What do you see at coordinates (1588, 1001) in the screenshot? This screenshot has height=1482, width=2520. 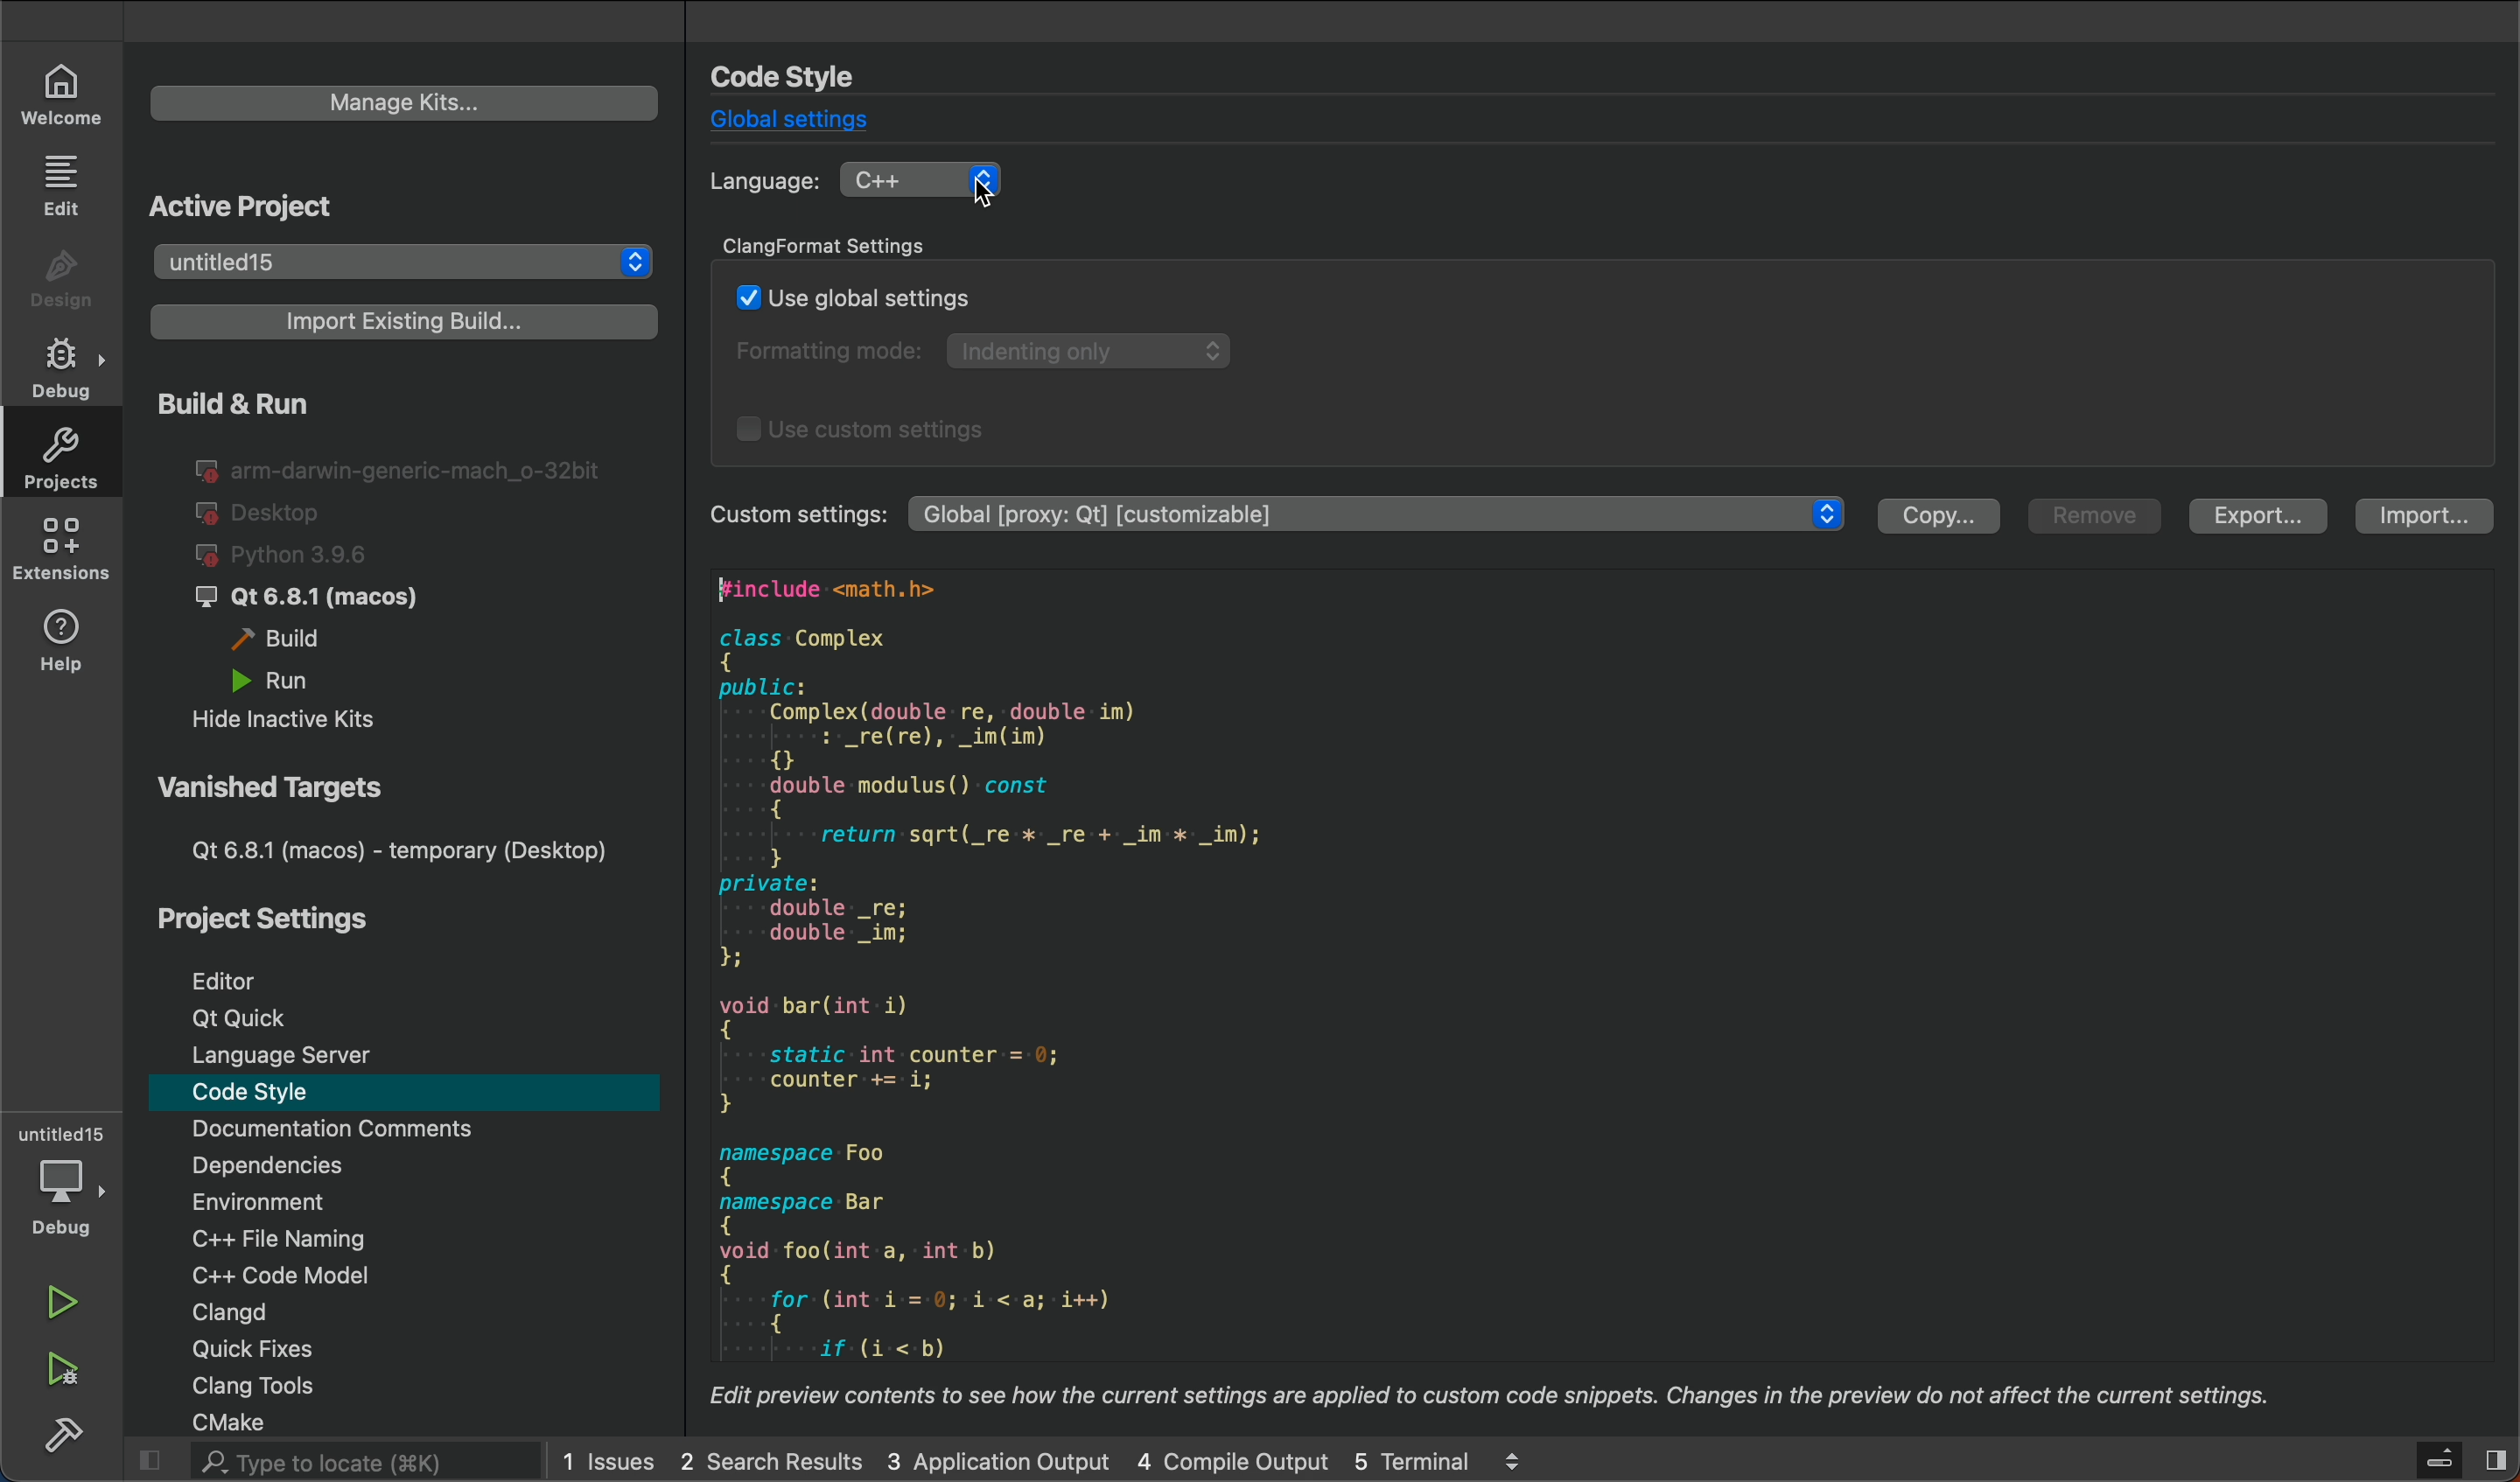 I see `code in selected language` at bounding box center [1588, 1001].